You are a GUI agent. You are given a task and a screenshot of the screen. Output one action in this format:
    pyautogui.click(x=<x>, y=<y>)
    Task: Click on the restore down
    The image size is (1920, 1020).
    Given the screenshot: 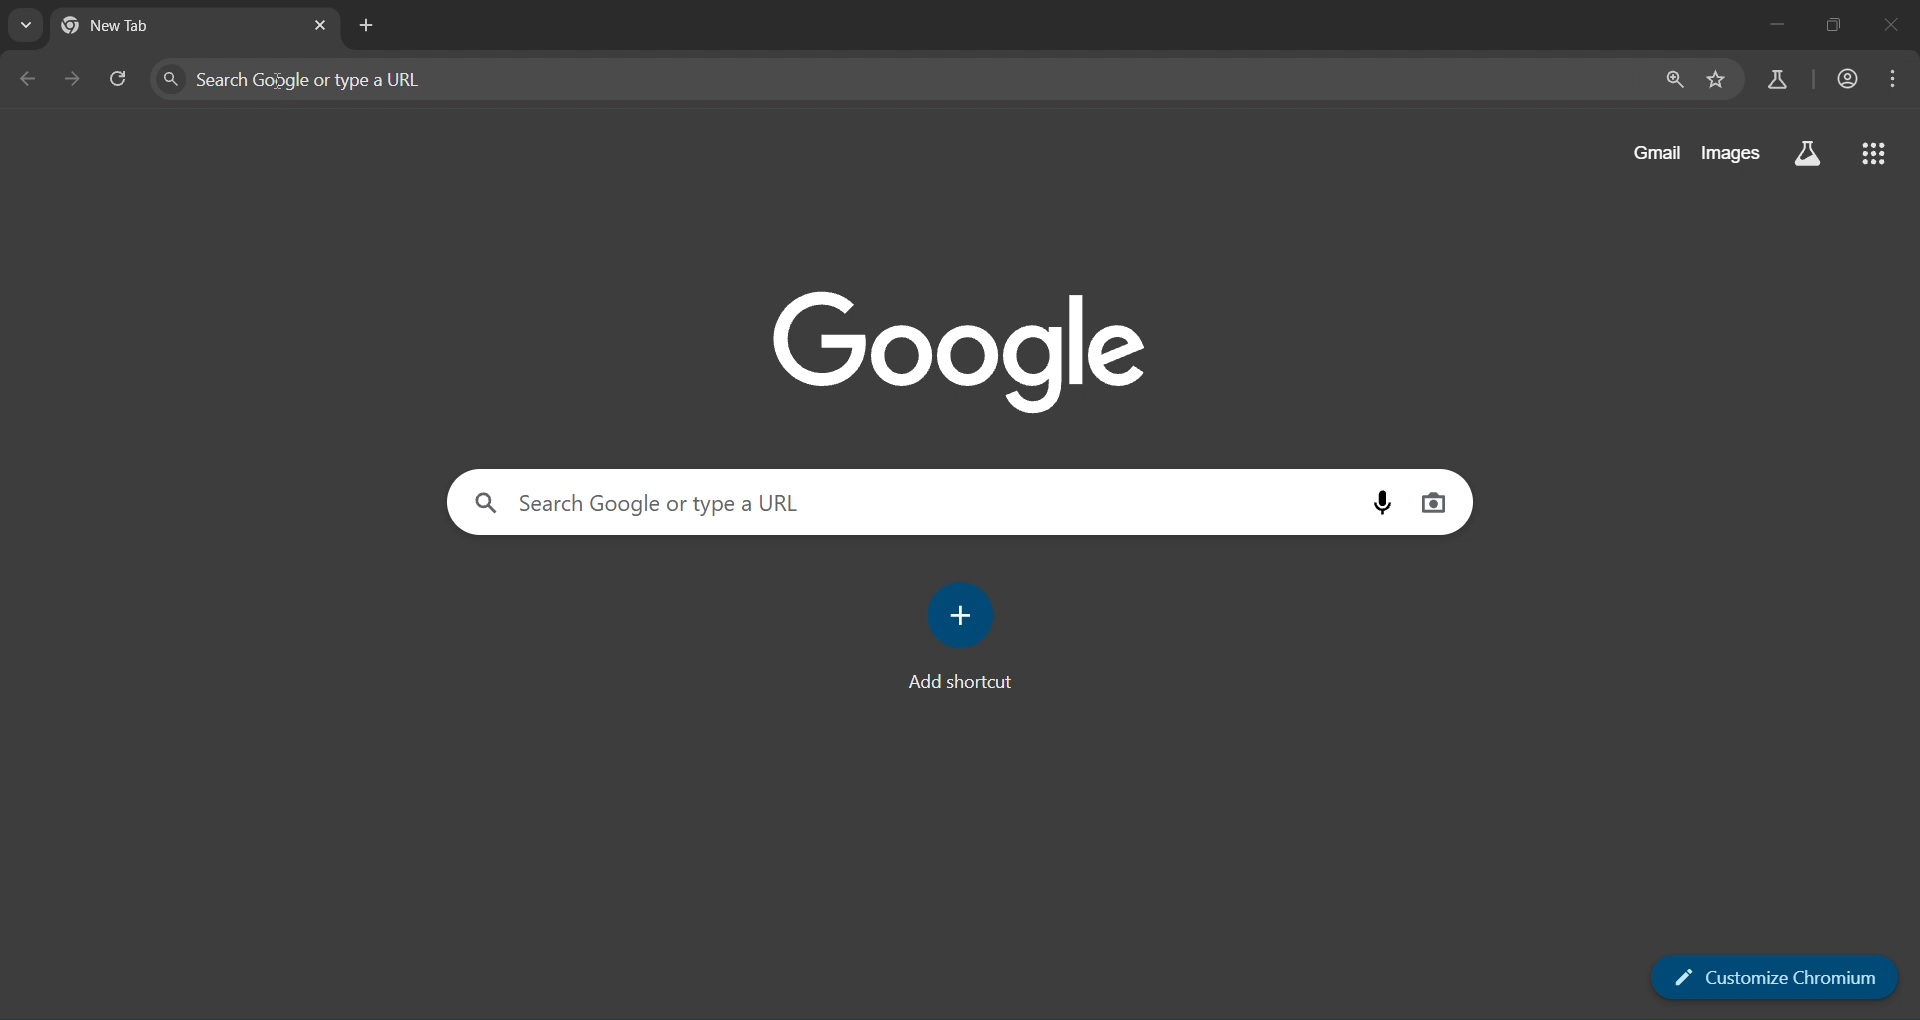 What is the action you would take?
    pyautogui.click(x=1829, y=24)
    